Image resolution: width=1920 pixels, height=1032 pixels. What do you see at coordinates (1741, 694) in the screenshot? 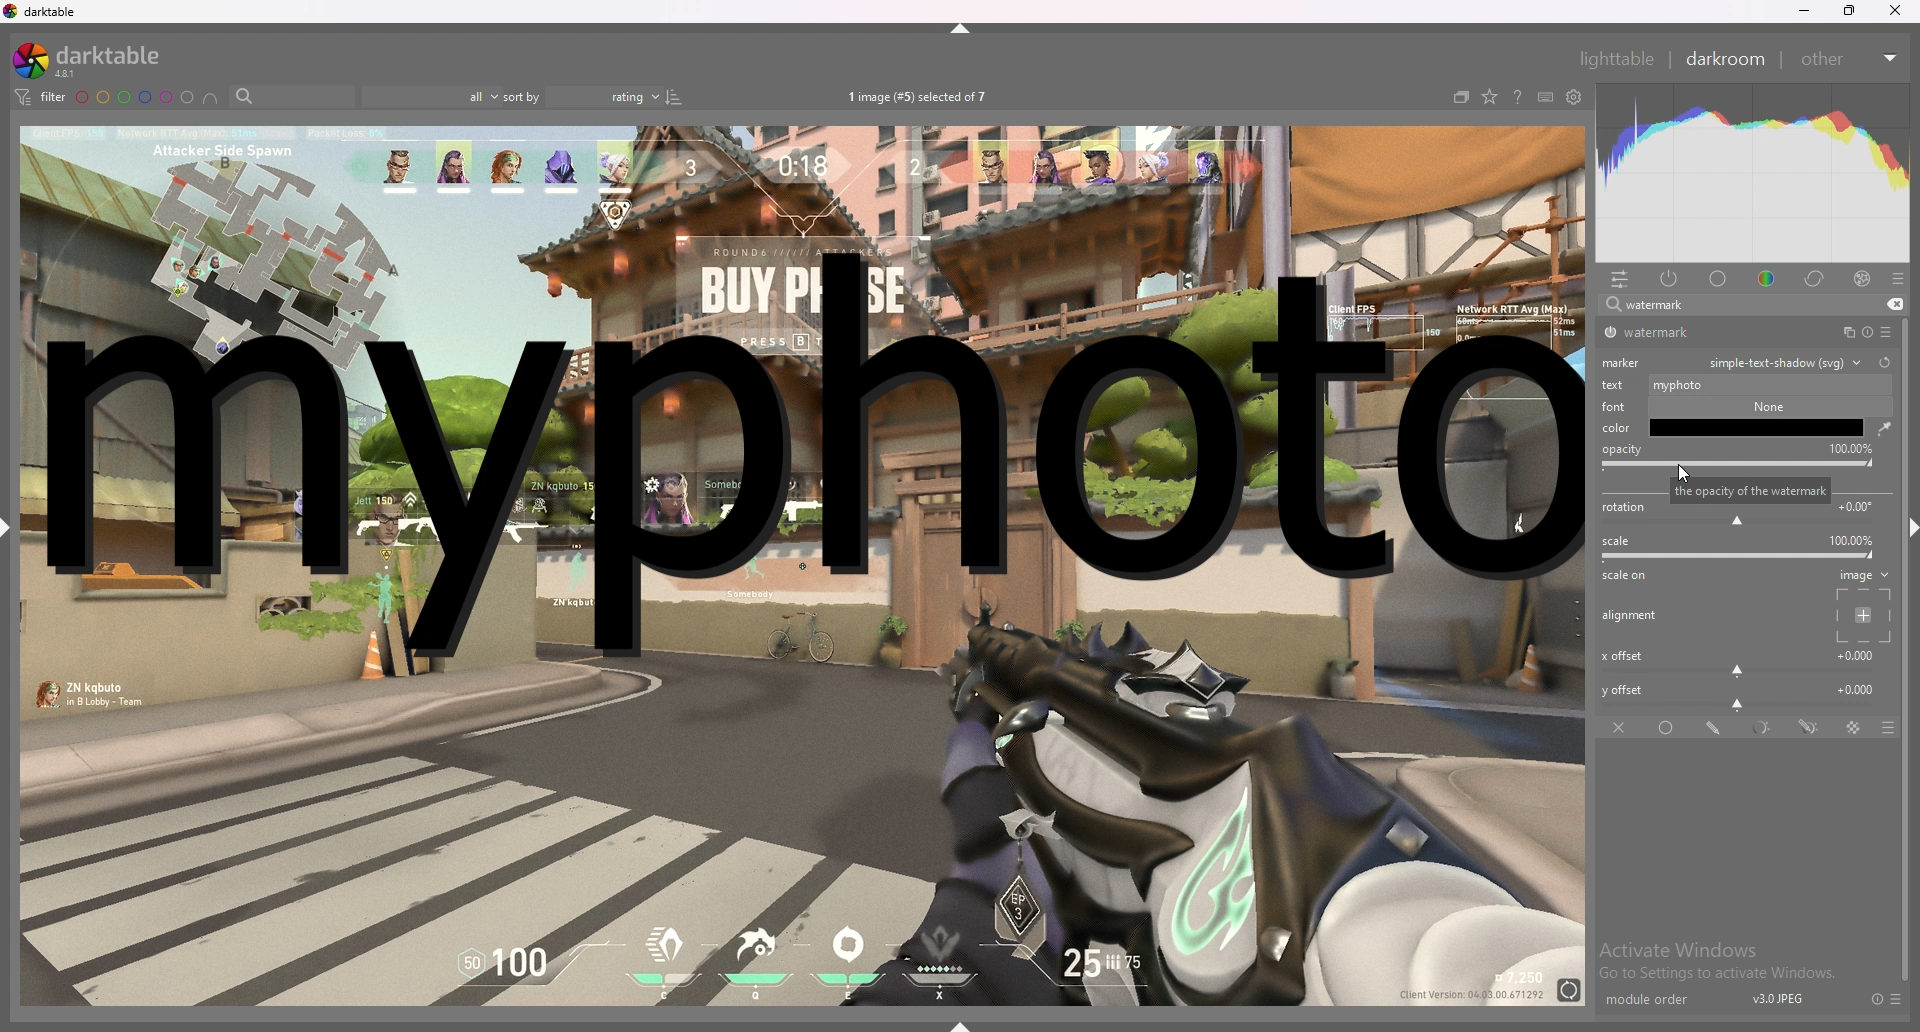
I see `y offset` at bounding box center [1741, 694].